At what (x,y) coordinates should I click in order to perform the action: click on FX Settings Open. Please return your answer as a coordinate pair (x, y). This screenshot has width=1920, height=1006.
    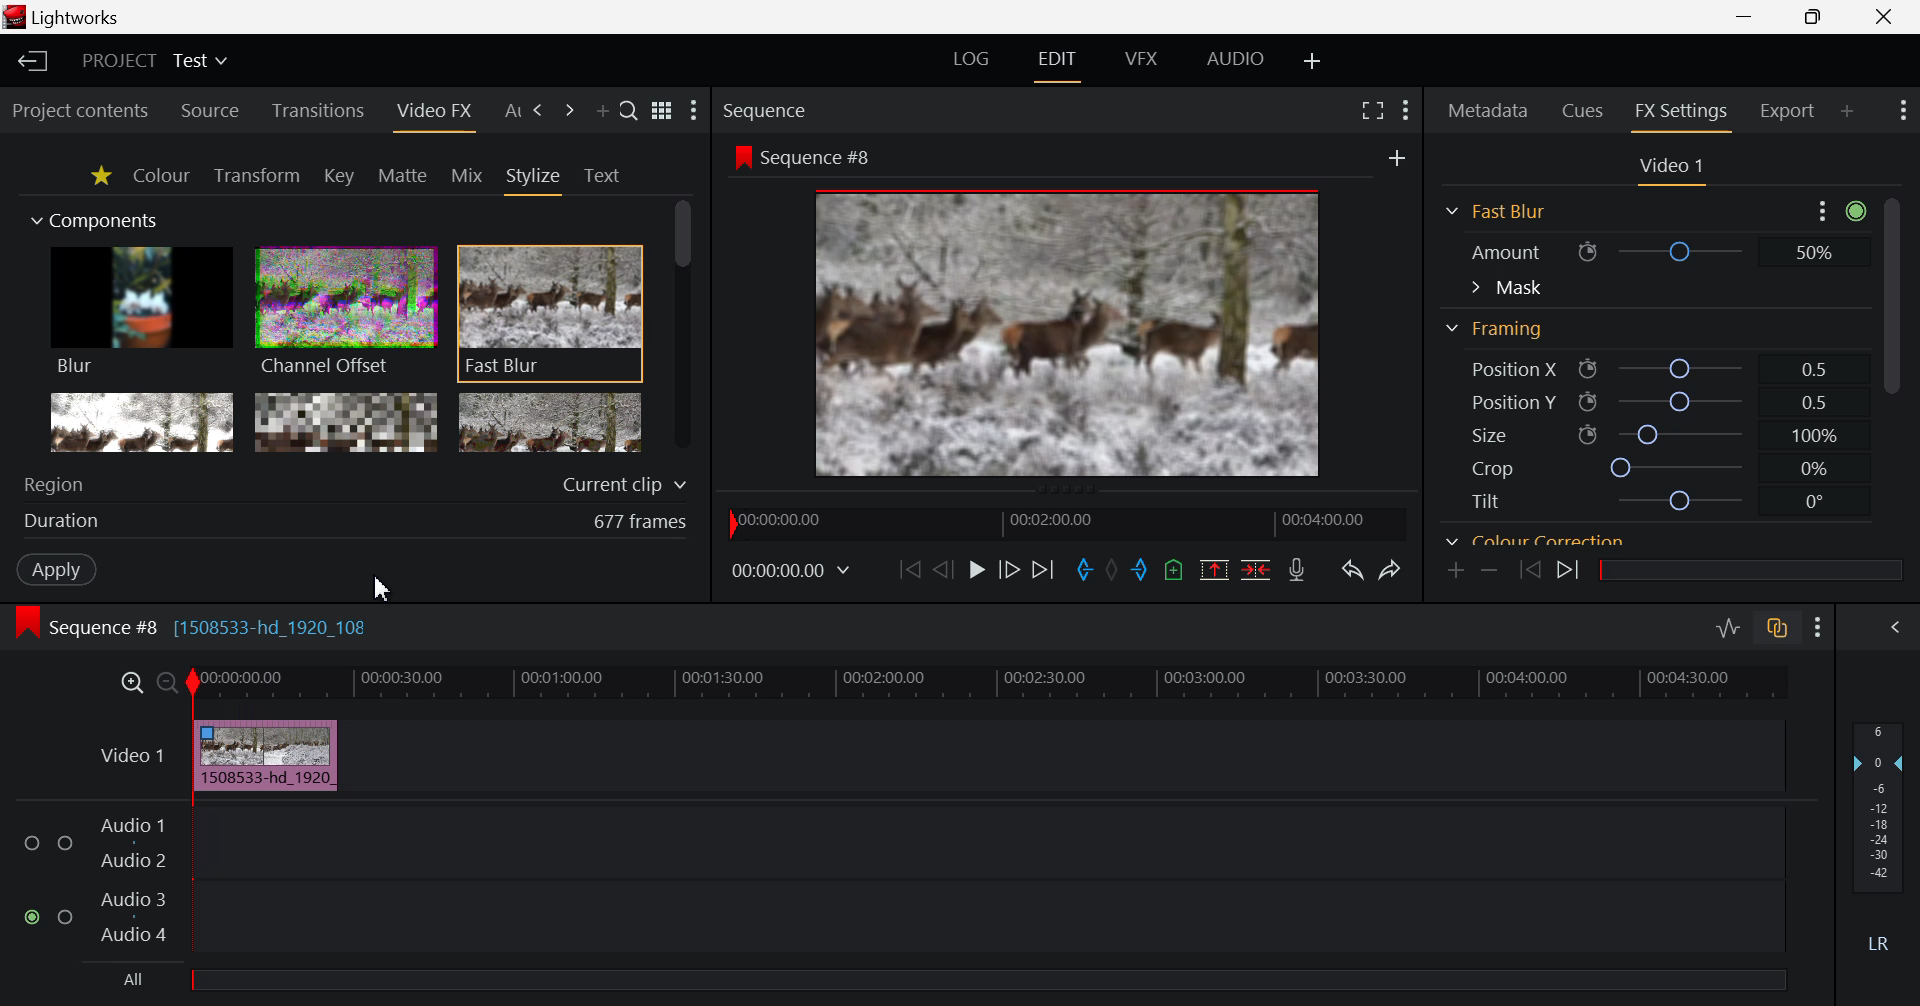
    Looking at the image, I should click on (1681, 115).